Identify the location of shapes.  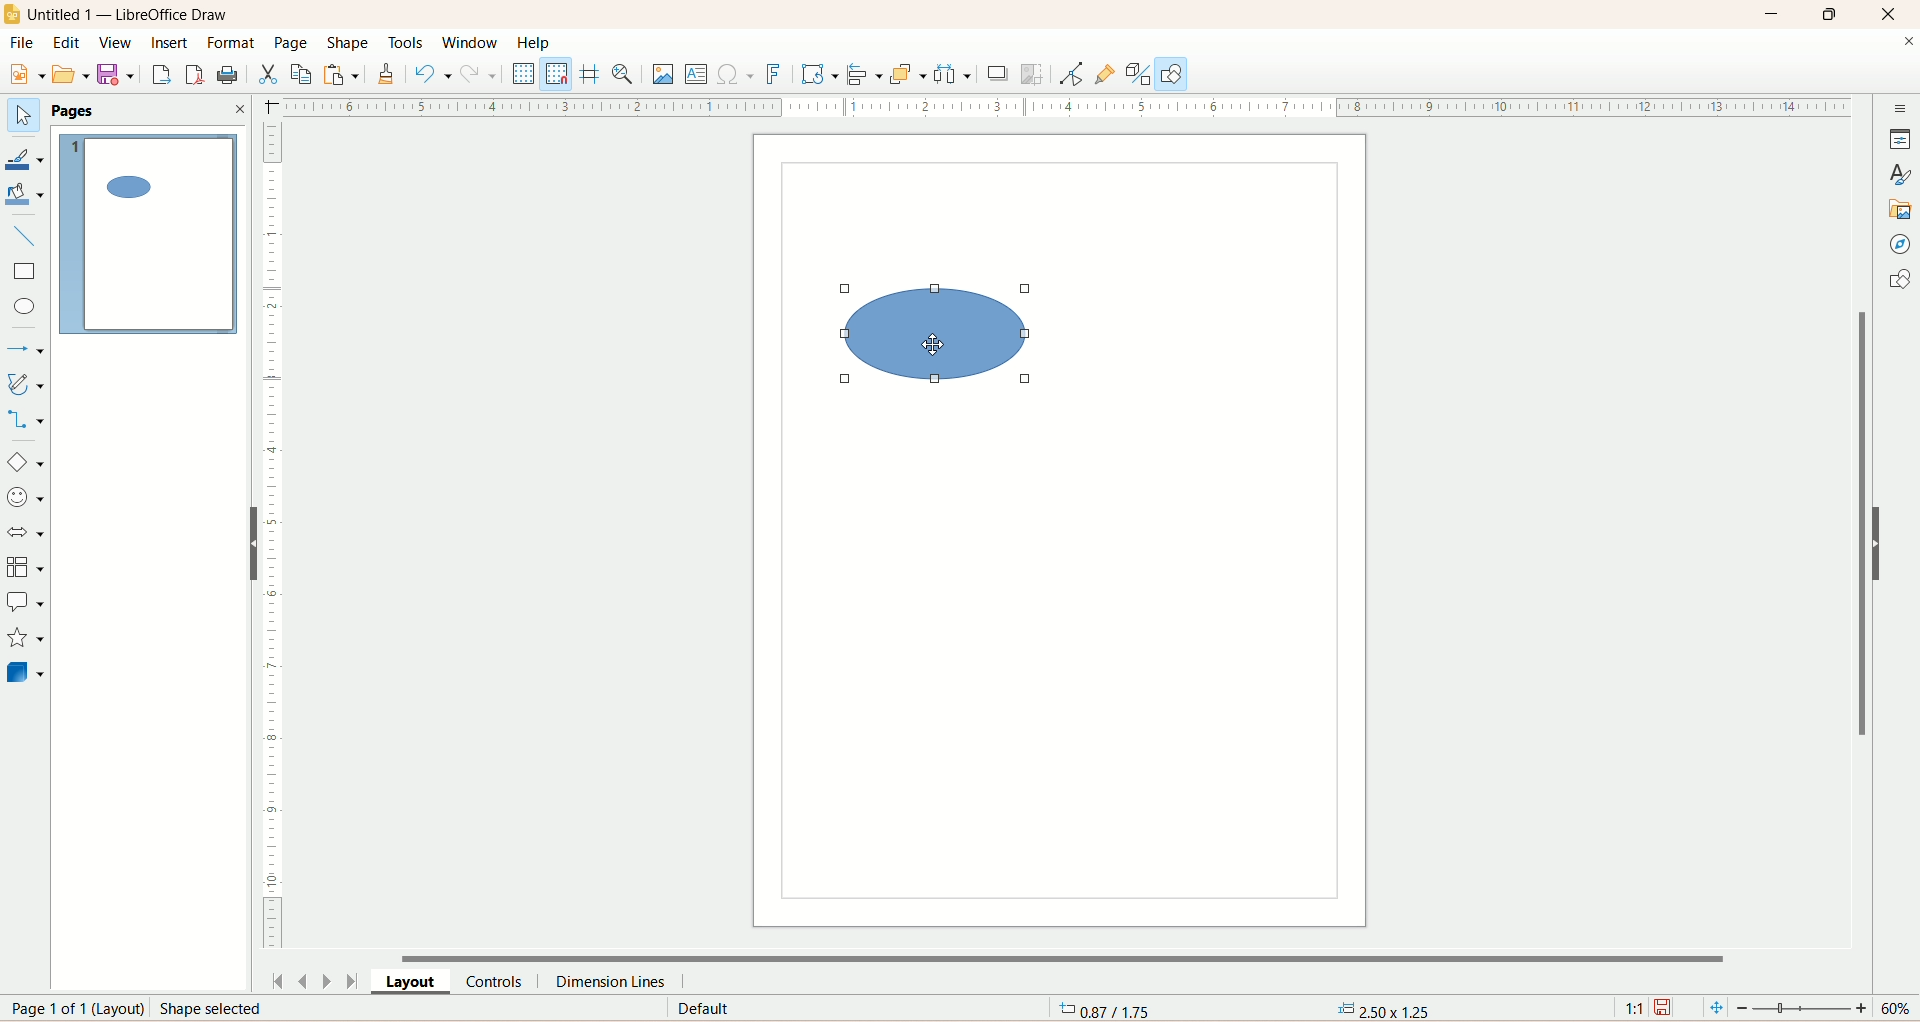
(1897, 279).